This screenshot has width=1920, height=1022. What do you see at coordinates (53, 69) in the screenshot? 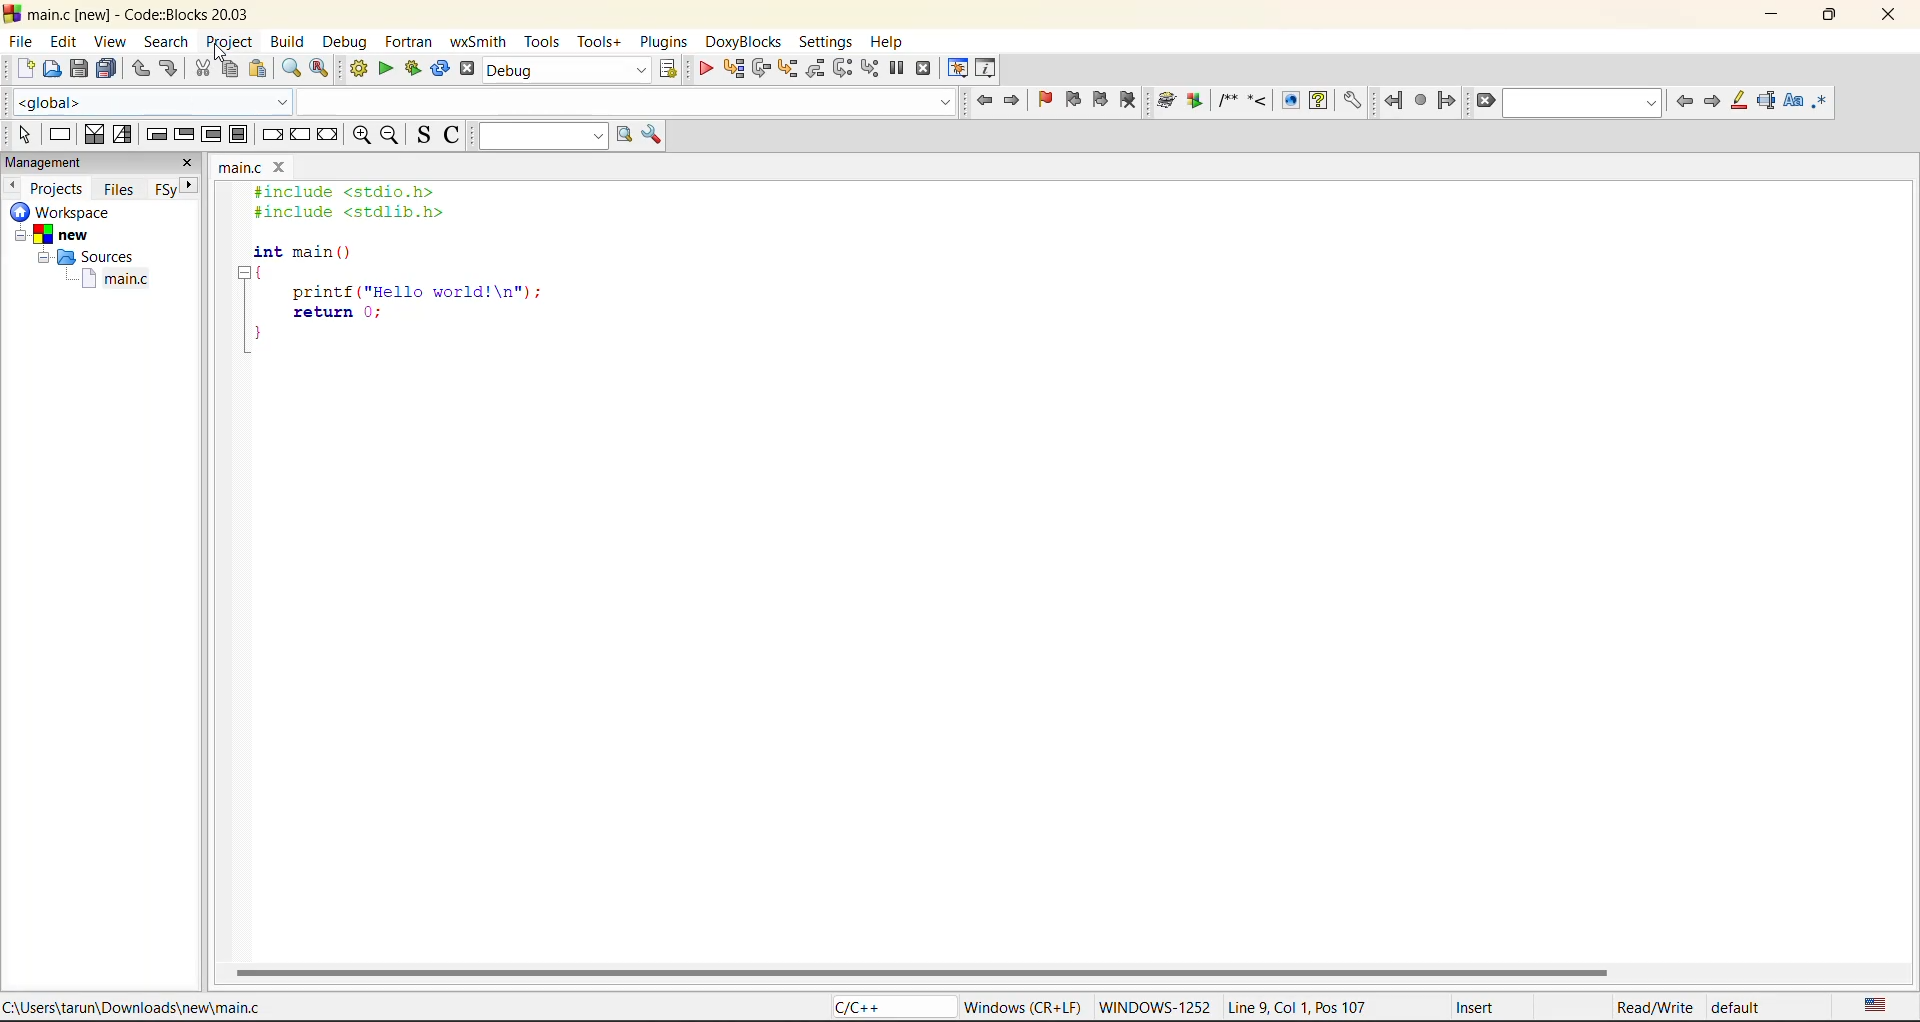
I see `open` at bounding box center [53, 69].